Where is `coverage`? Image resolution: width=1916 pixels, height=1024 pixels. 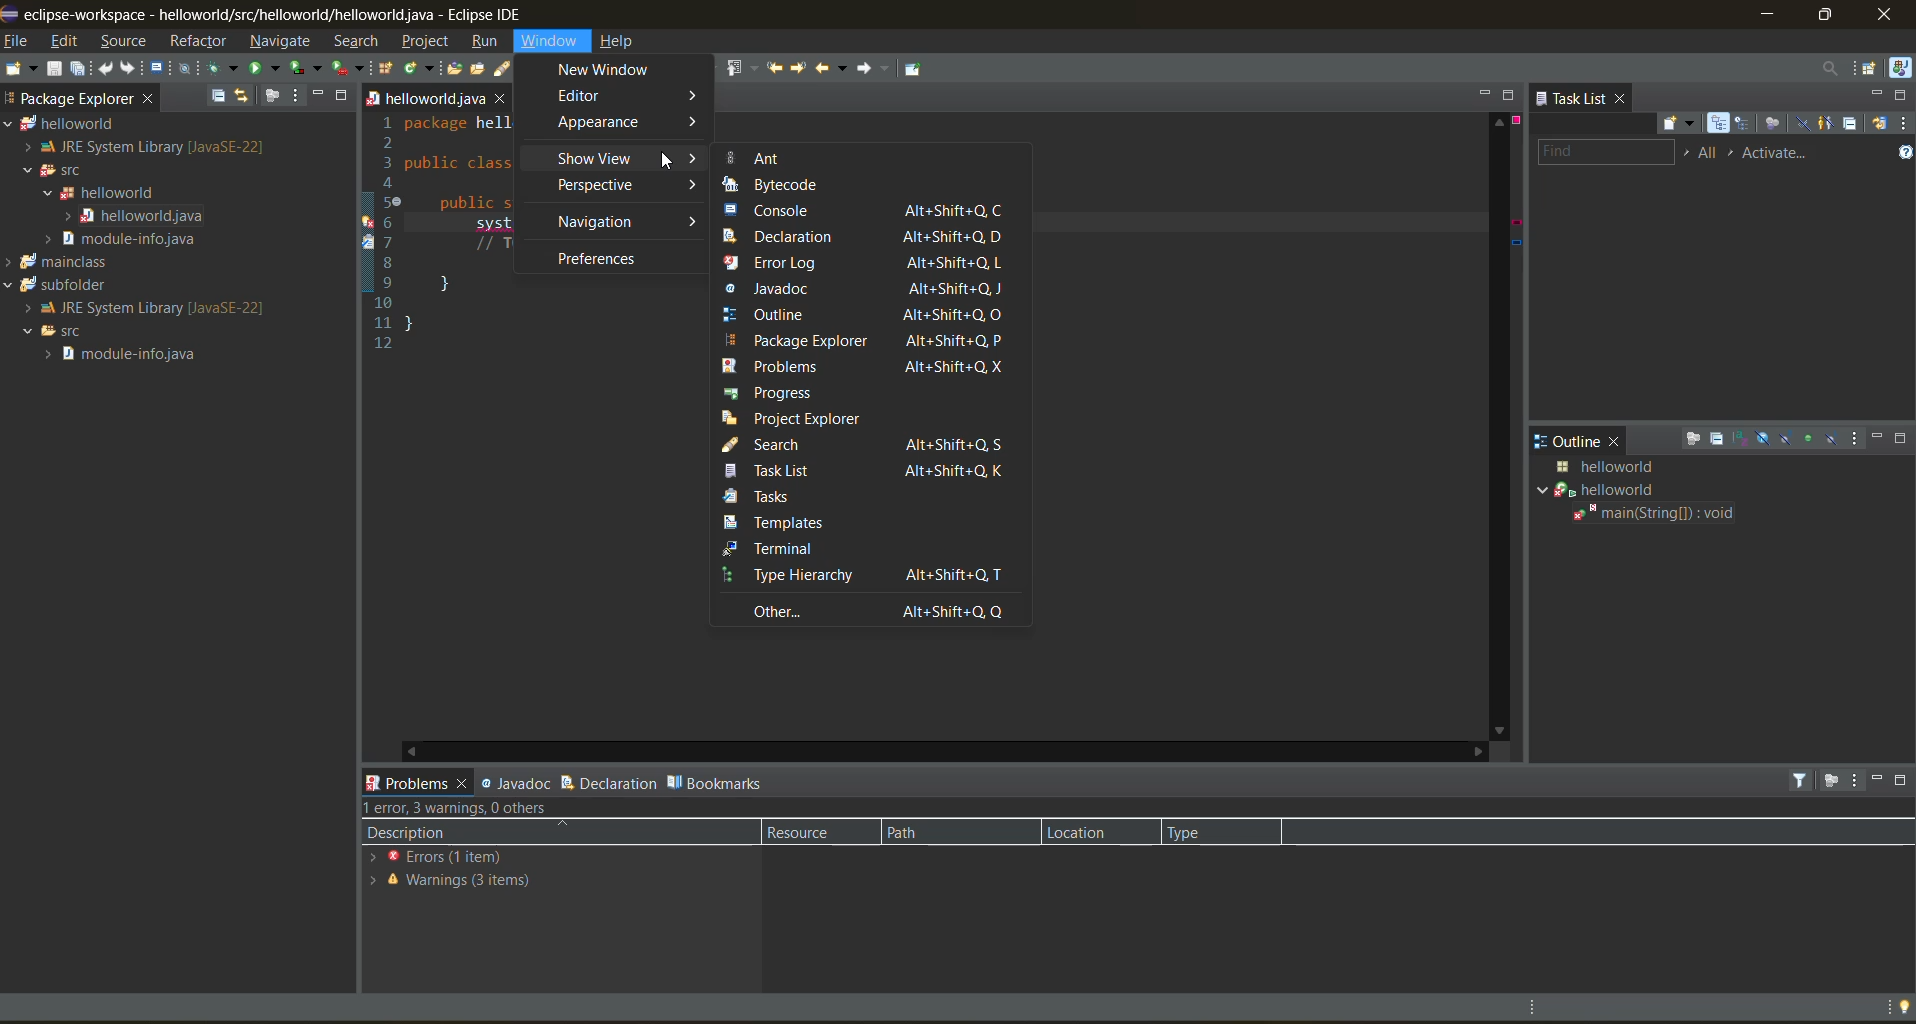
coverage is located at coordinates (306, 70).